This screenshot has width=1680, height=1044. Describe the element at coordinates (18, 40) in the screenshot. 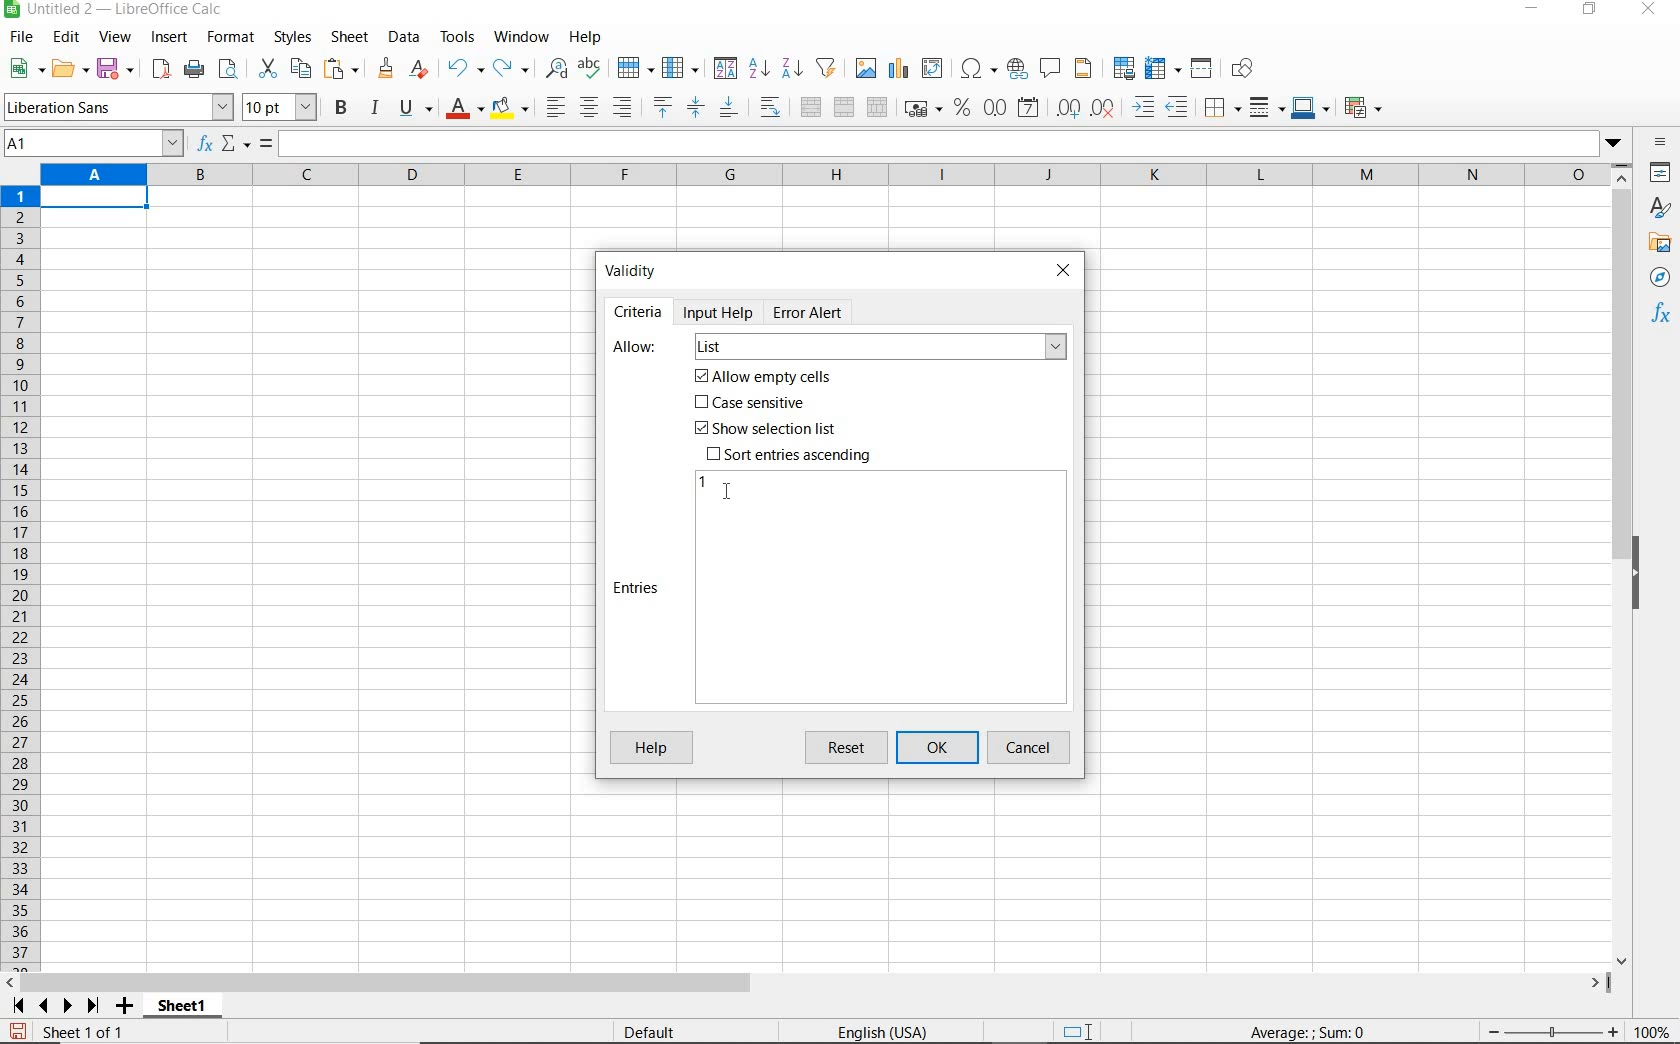

I see `file` at that location.